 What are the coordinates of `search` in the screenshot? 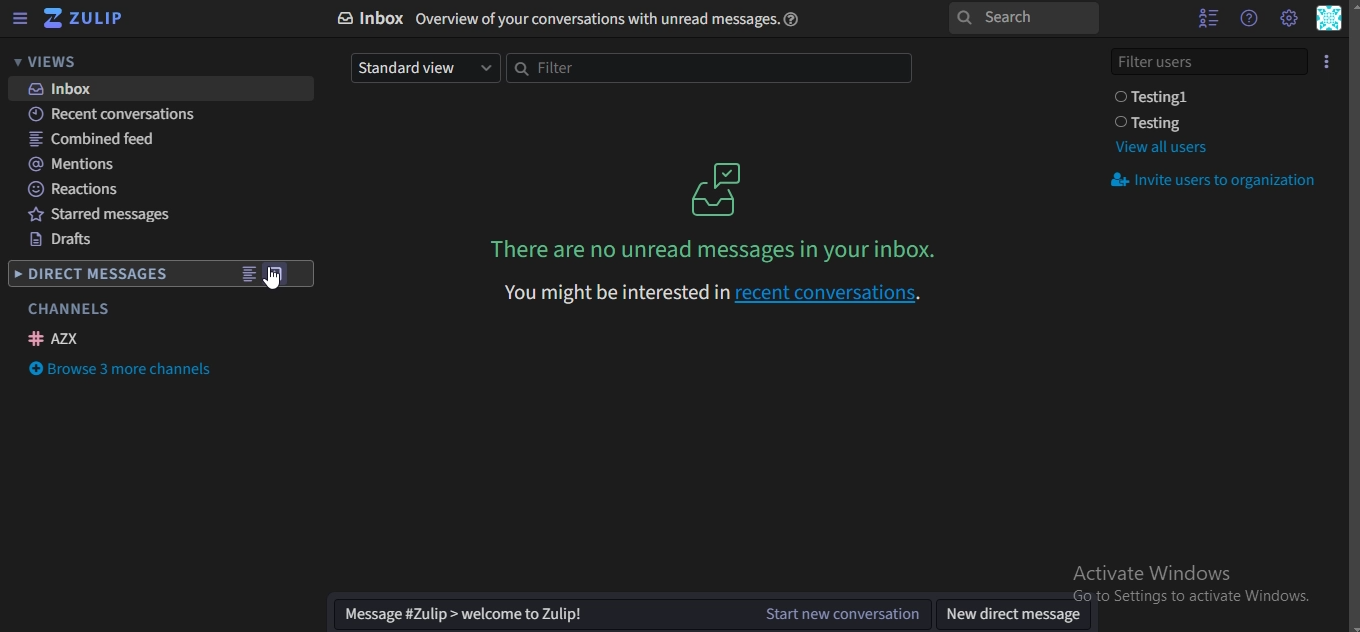 It's located at (1022, 19).